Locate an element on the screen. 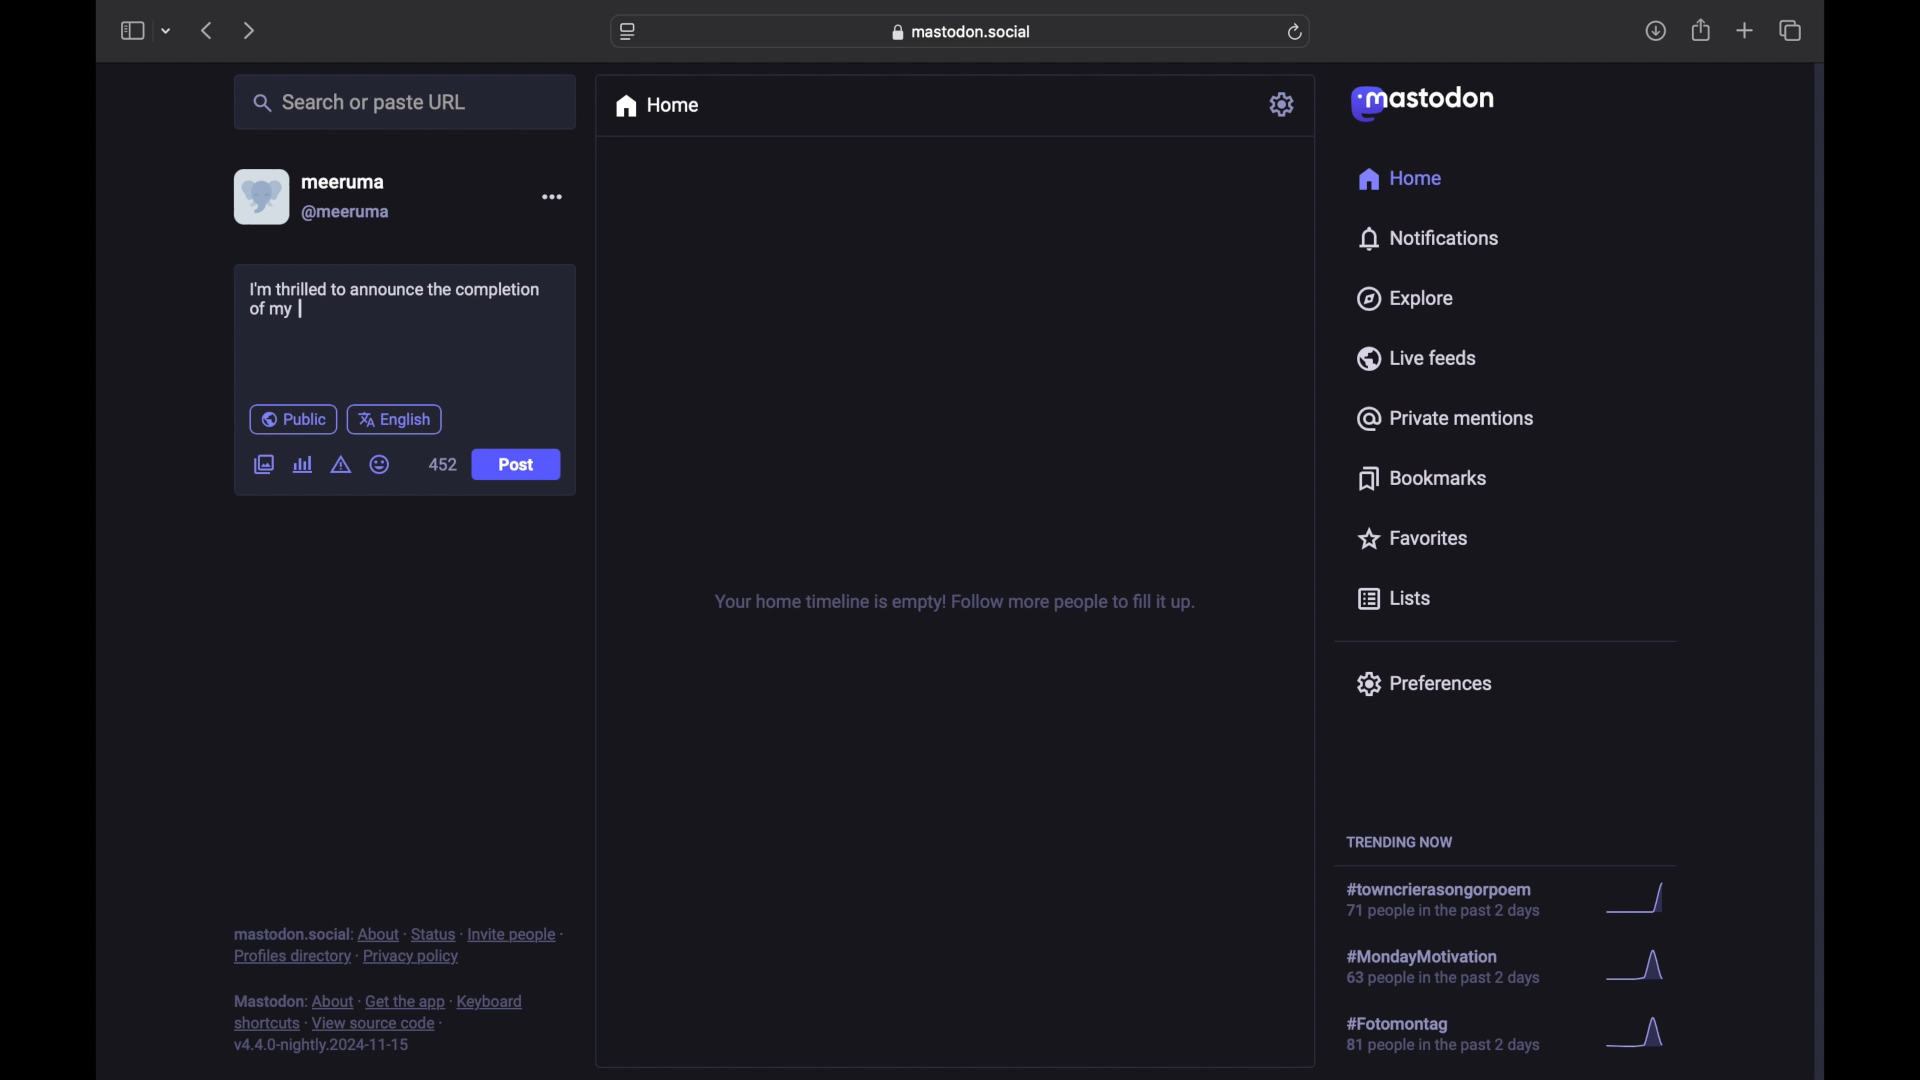 Image resolution: width=1920 pixels, height=1080 pixels. private mentions is located at coordinates (1444, 418).